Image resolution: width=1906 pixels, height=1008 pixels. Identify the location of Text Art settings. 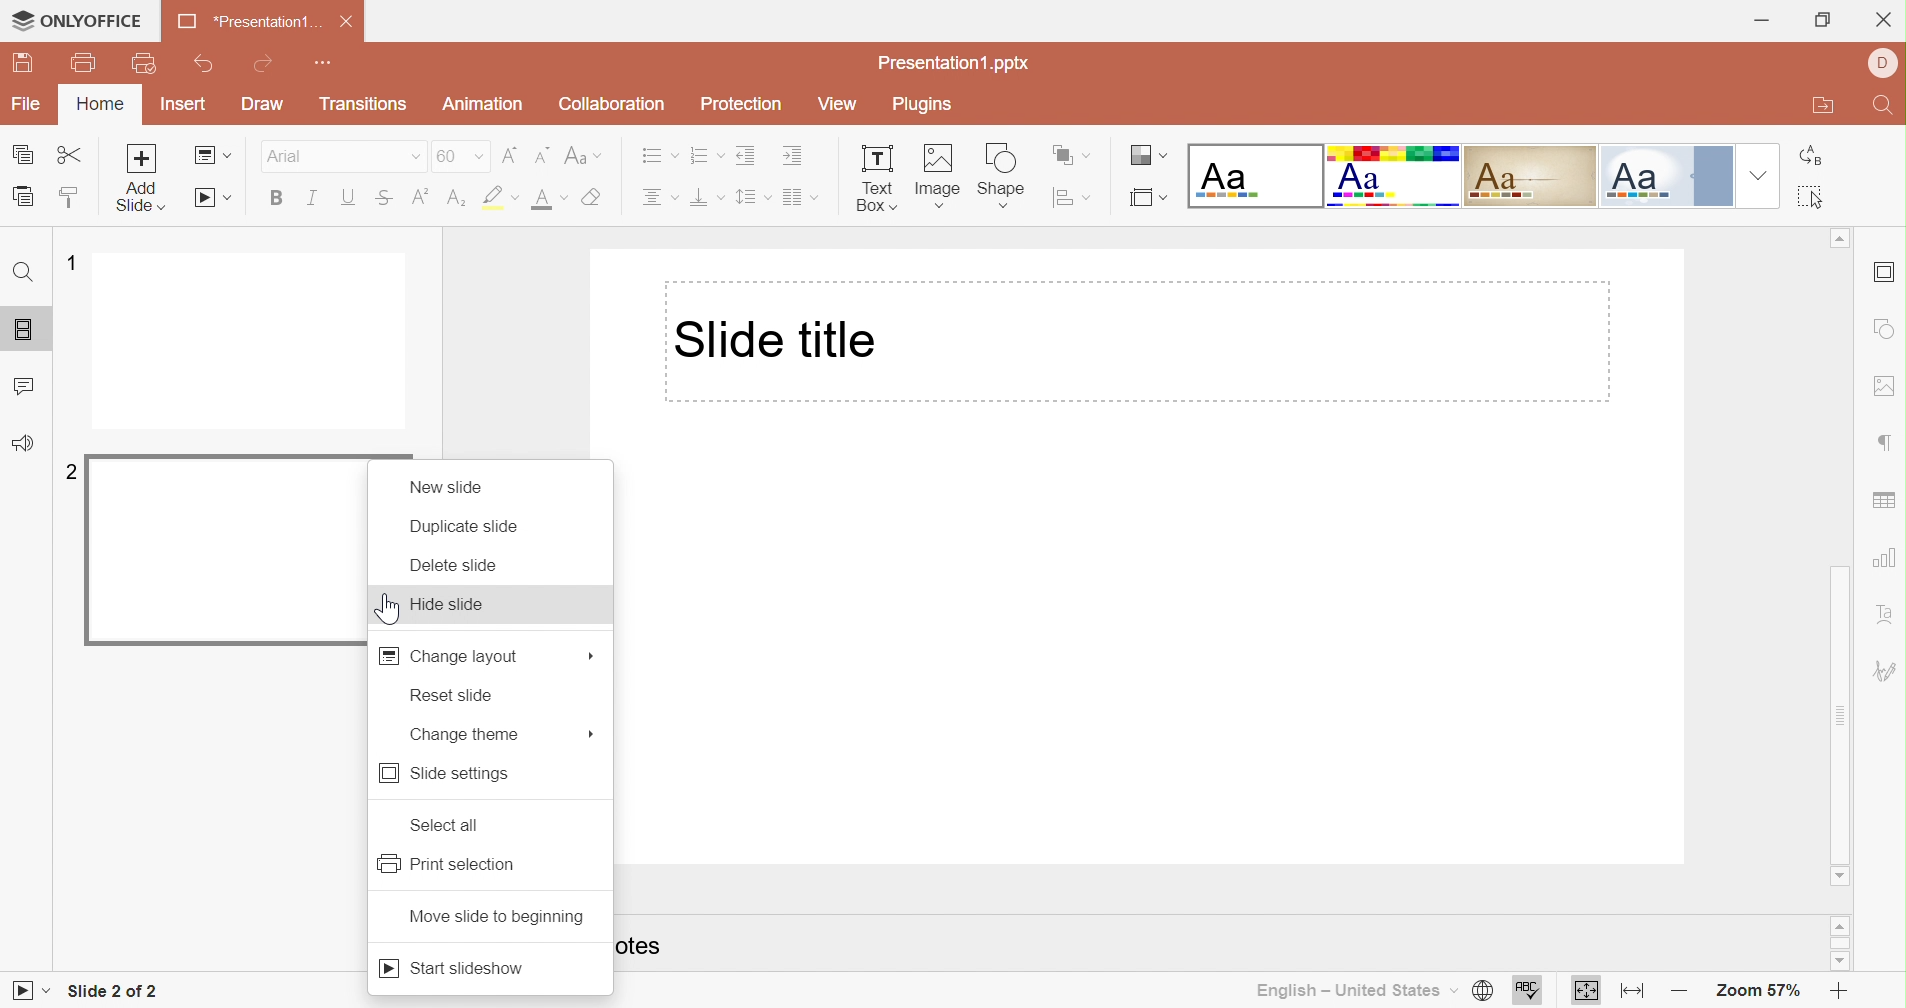
(1886, 613).